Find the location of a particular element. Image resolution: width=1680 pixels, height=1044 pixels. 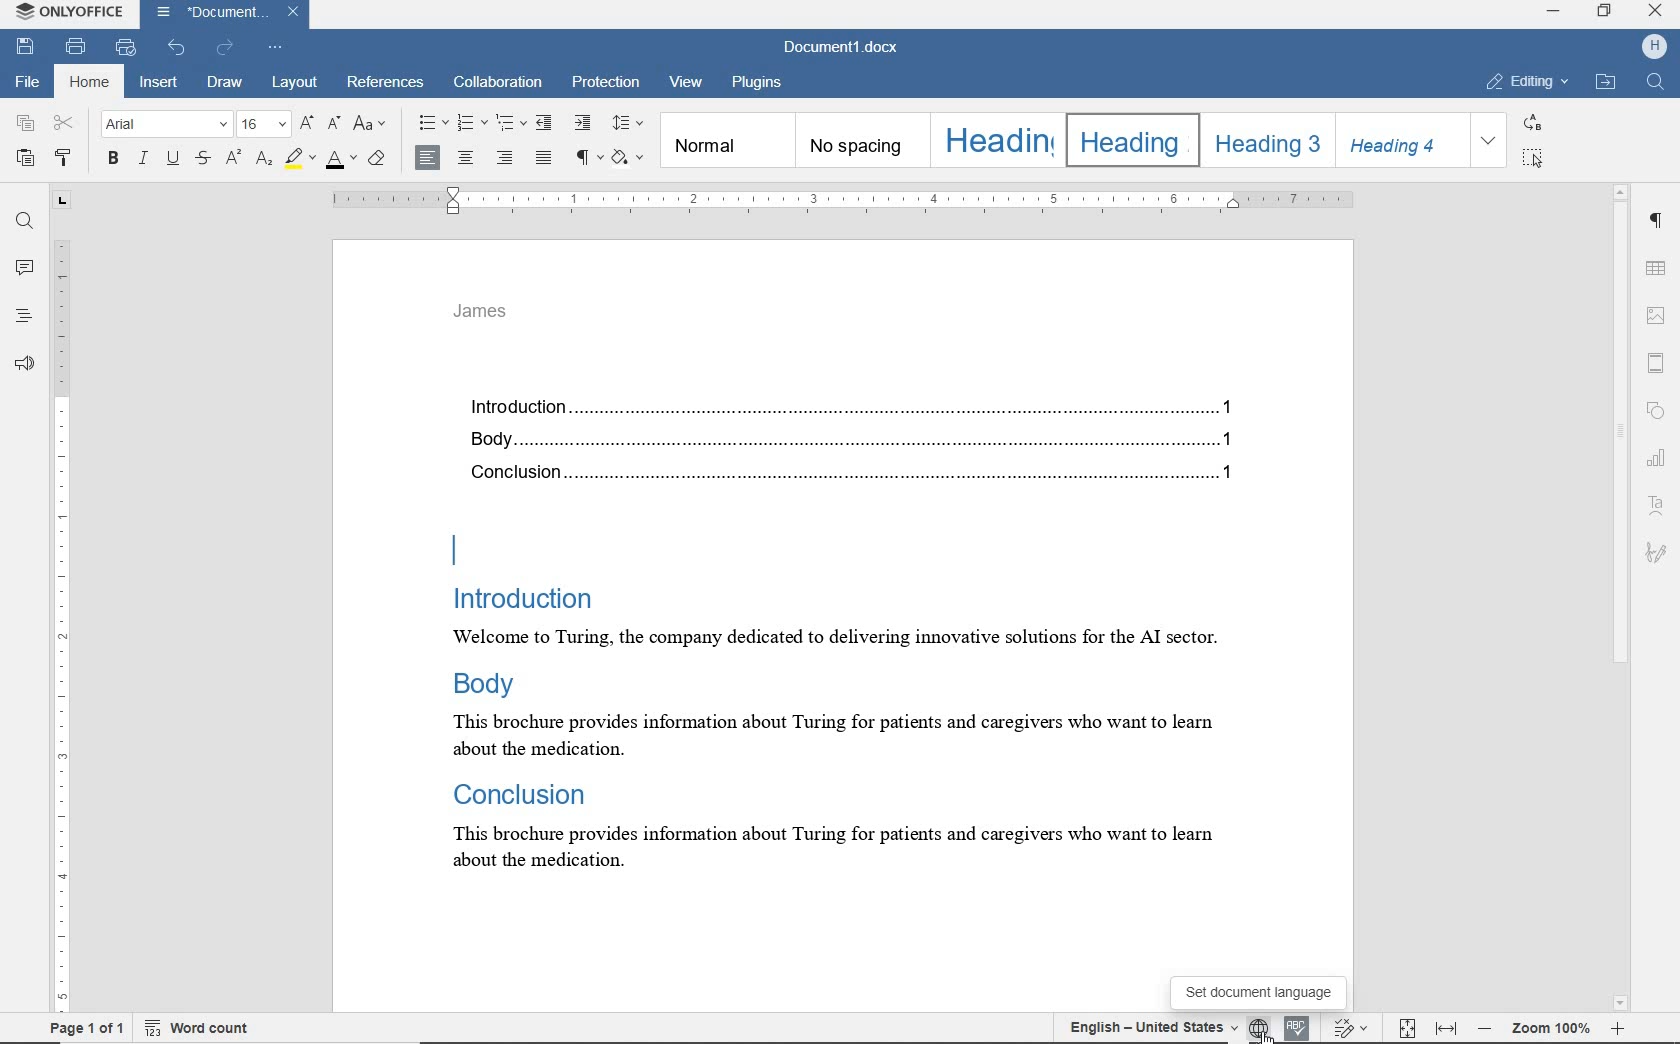

increment font size is located at coordinates (305, 124).